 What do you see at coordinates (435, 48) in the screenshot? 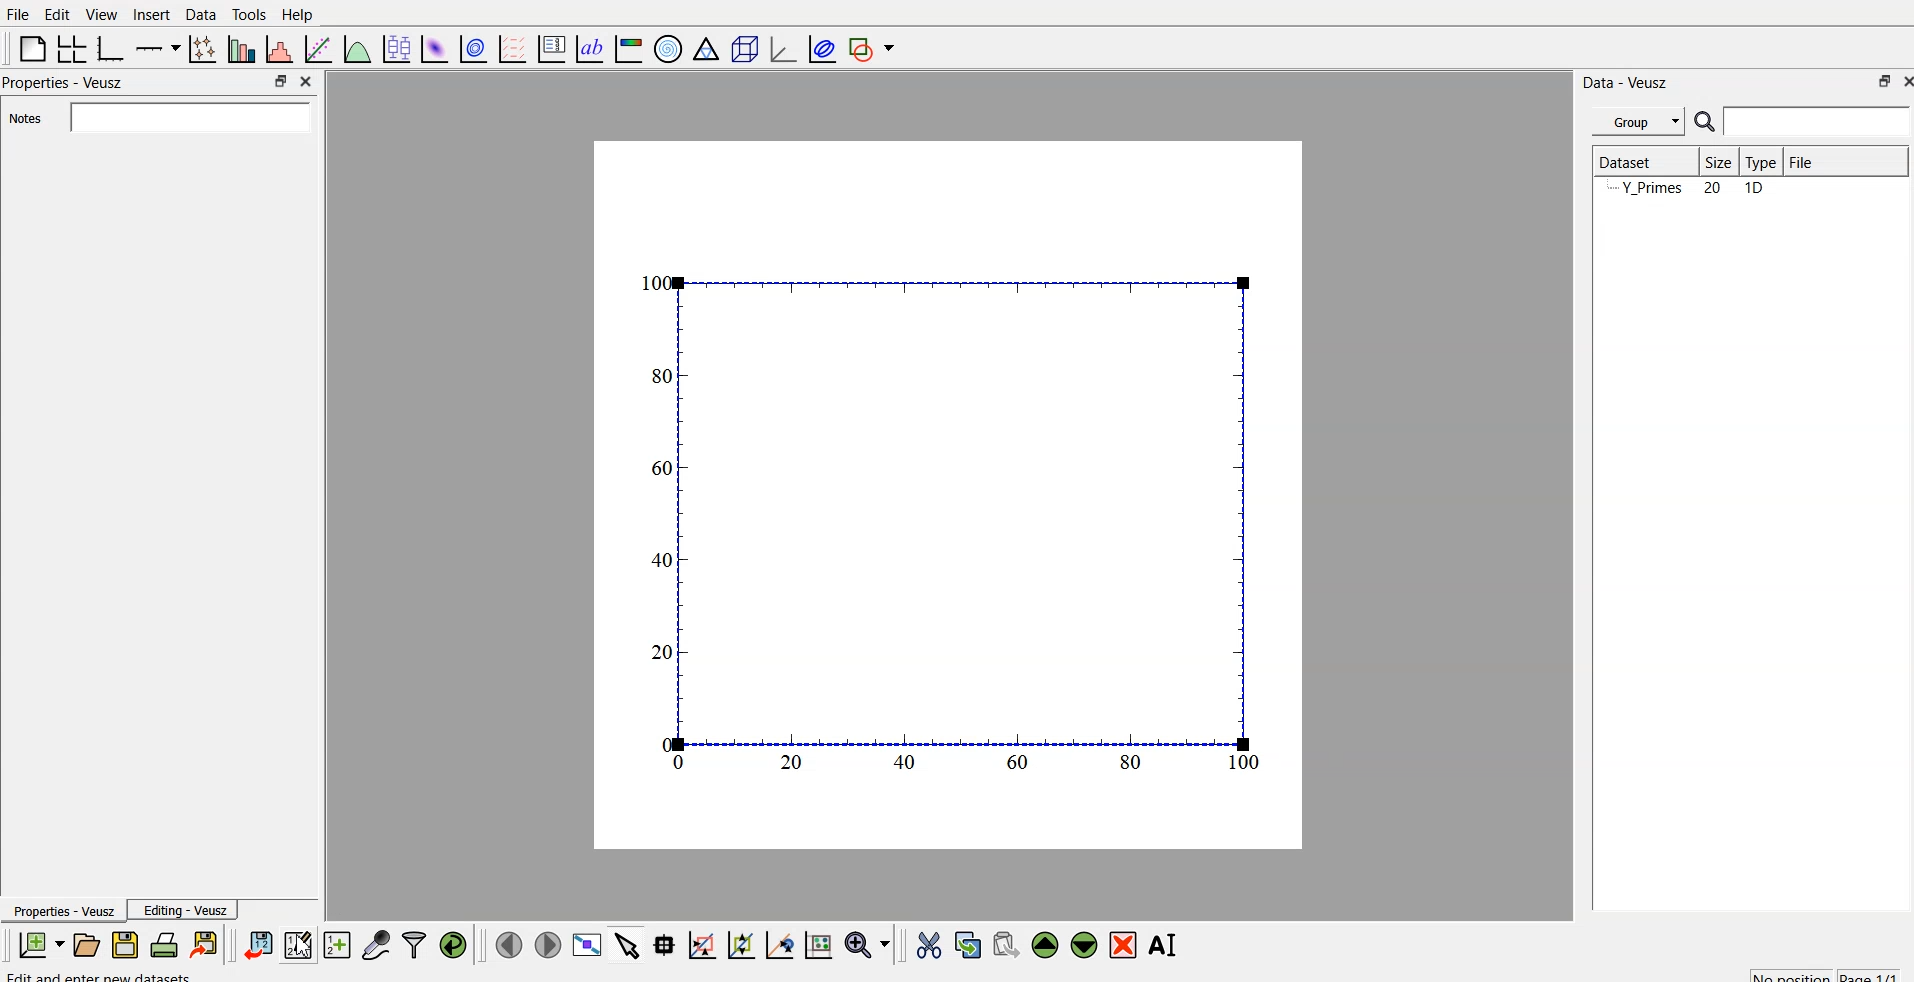
I see `plot dataset` at bounding box center [435, 48].